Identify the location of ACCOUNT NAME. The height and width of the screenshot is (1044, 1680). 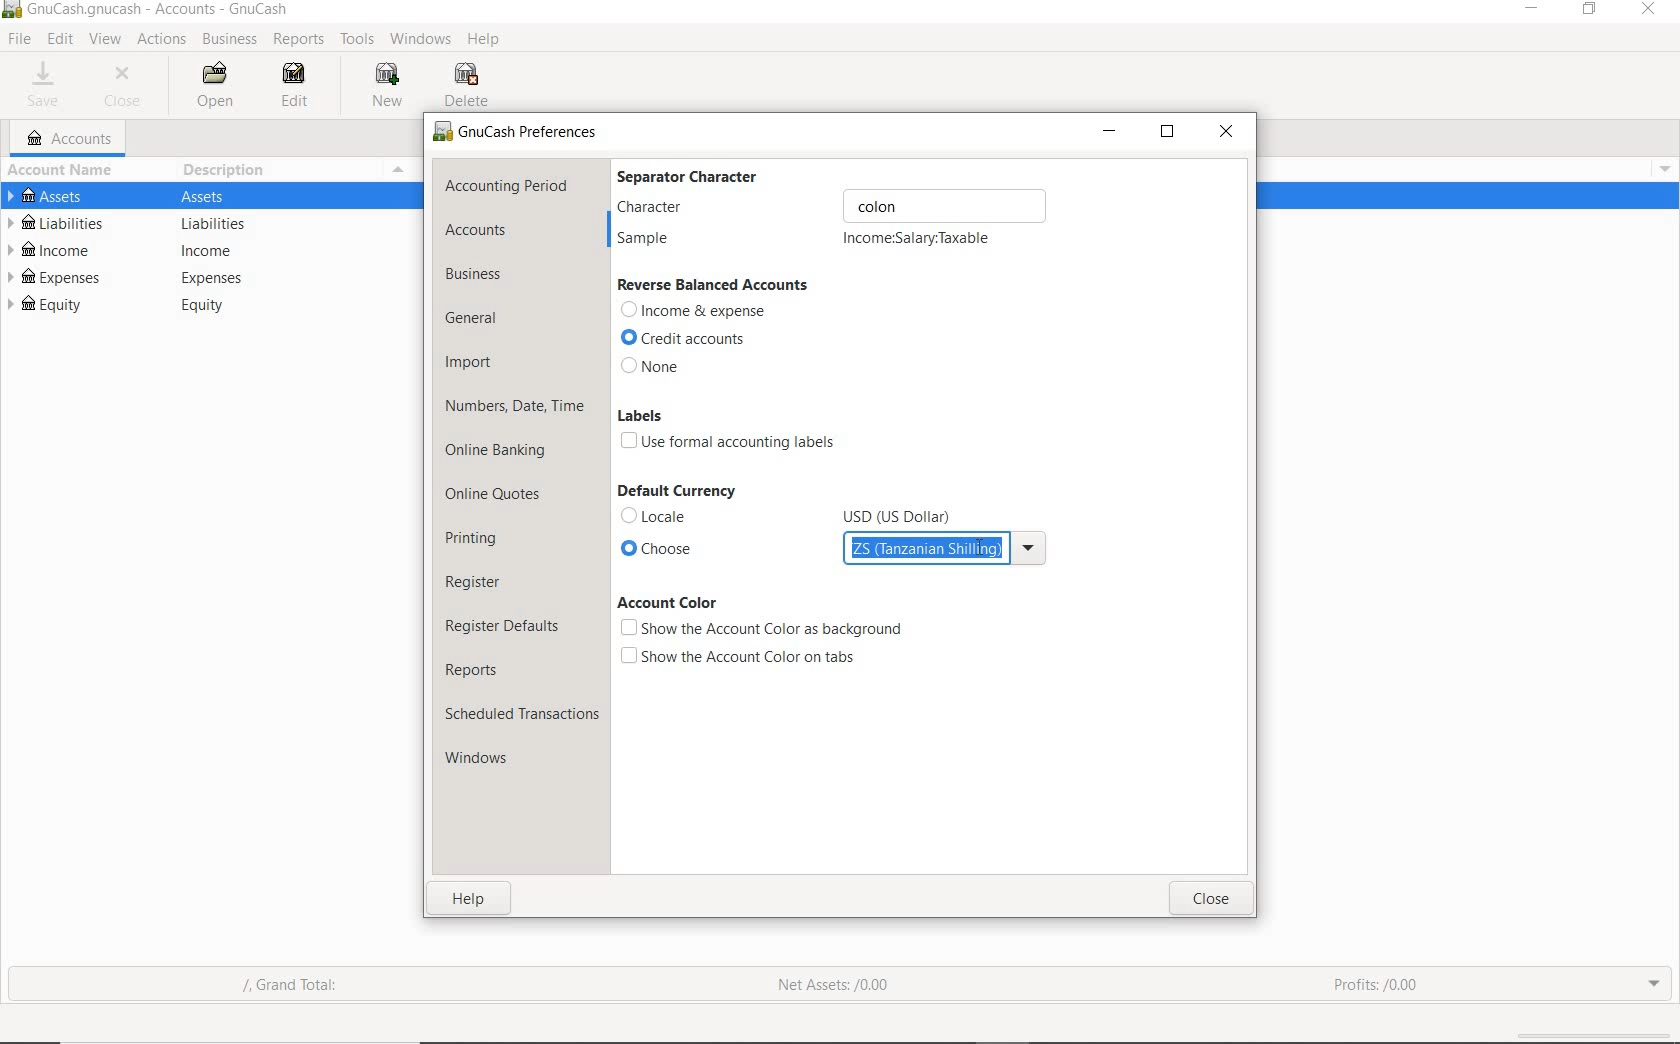
(64, 172).